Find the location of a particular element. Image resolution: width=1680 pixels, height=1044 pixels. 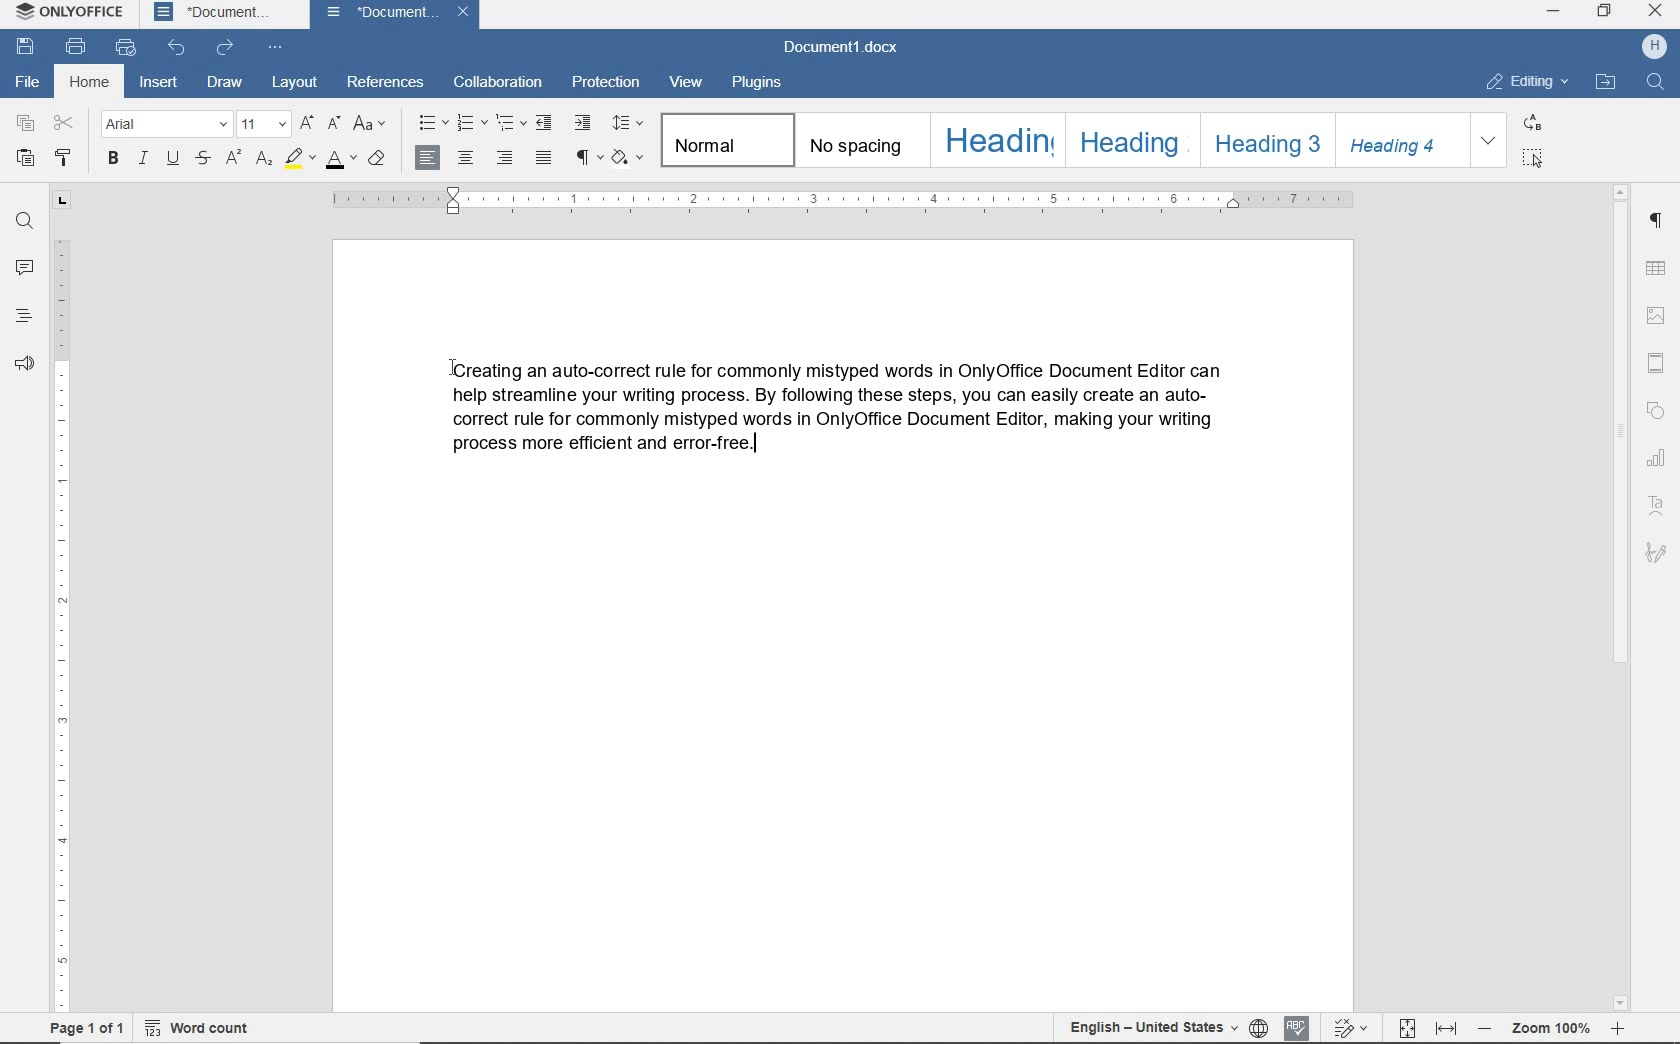

no spacing is located at coordinates (859, 141).